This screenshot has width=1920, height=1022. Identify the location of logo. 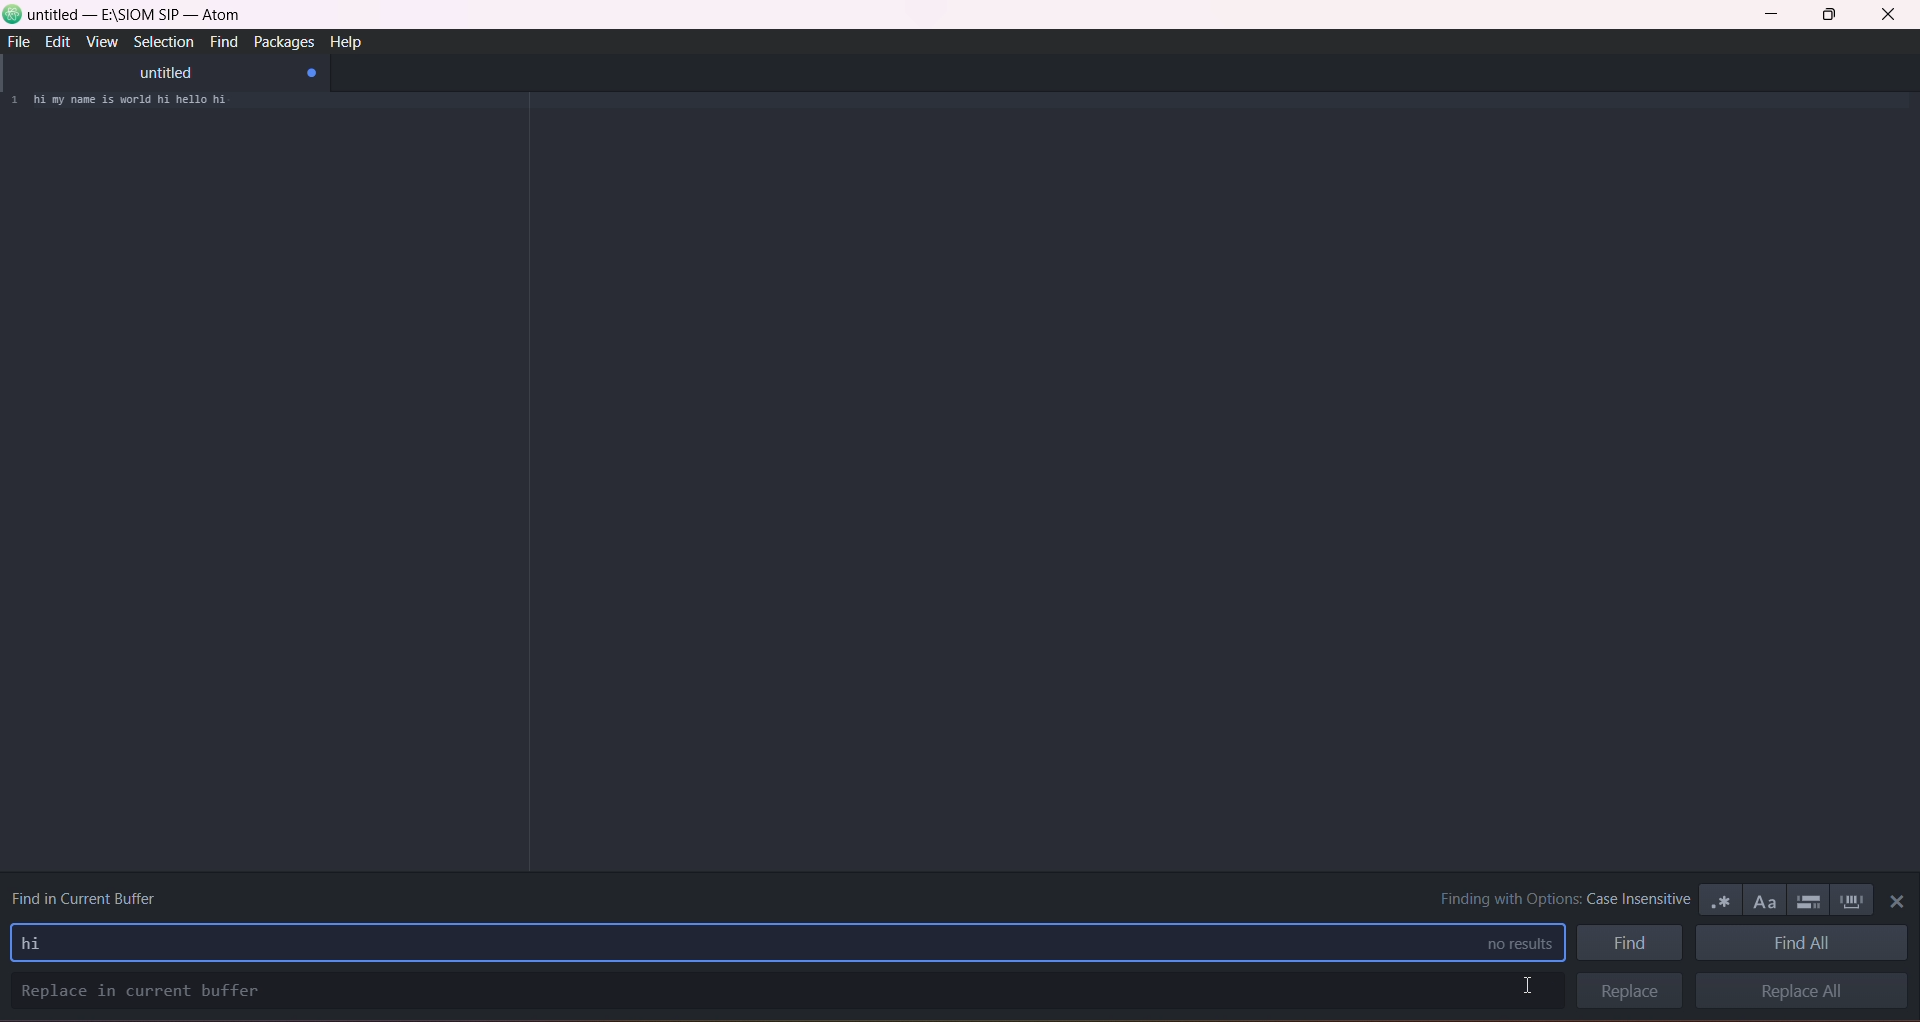
(13, 17).